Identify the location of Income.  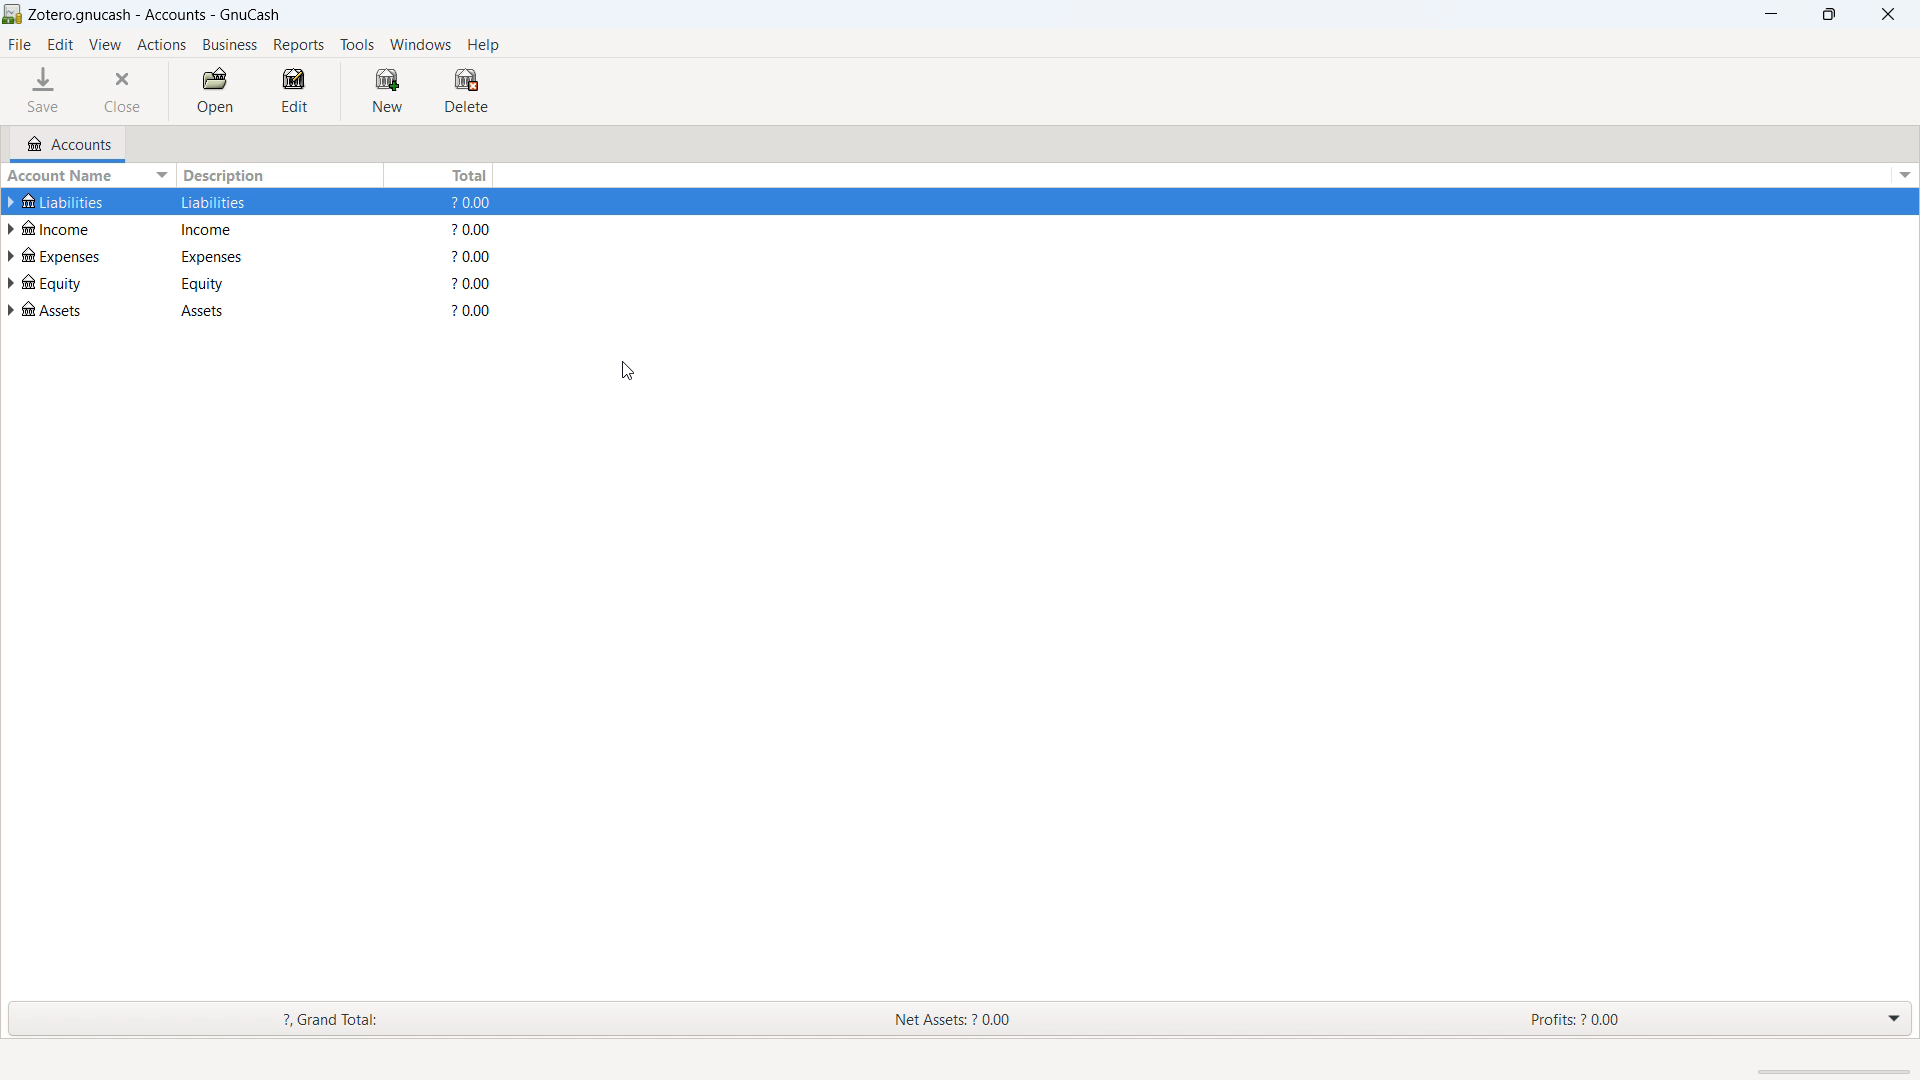
(229, 228).